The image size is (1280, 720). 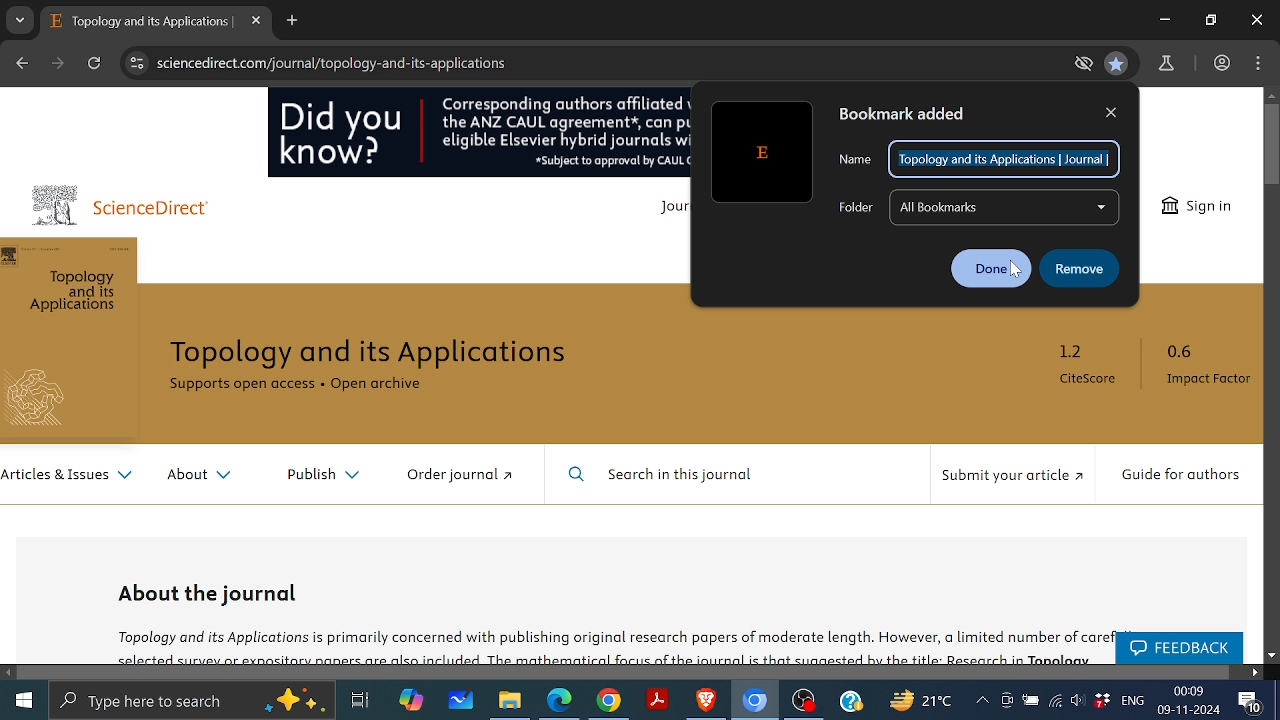 What do you see at coordinates (1078, 698) in the screenshot?
I see `Speaker/Headphones` at bounding box center [1078, 698].